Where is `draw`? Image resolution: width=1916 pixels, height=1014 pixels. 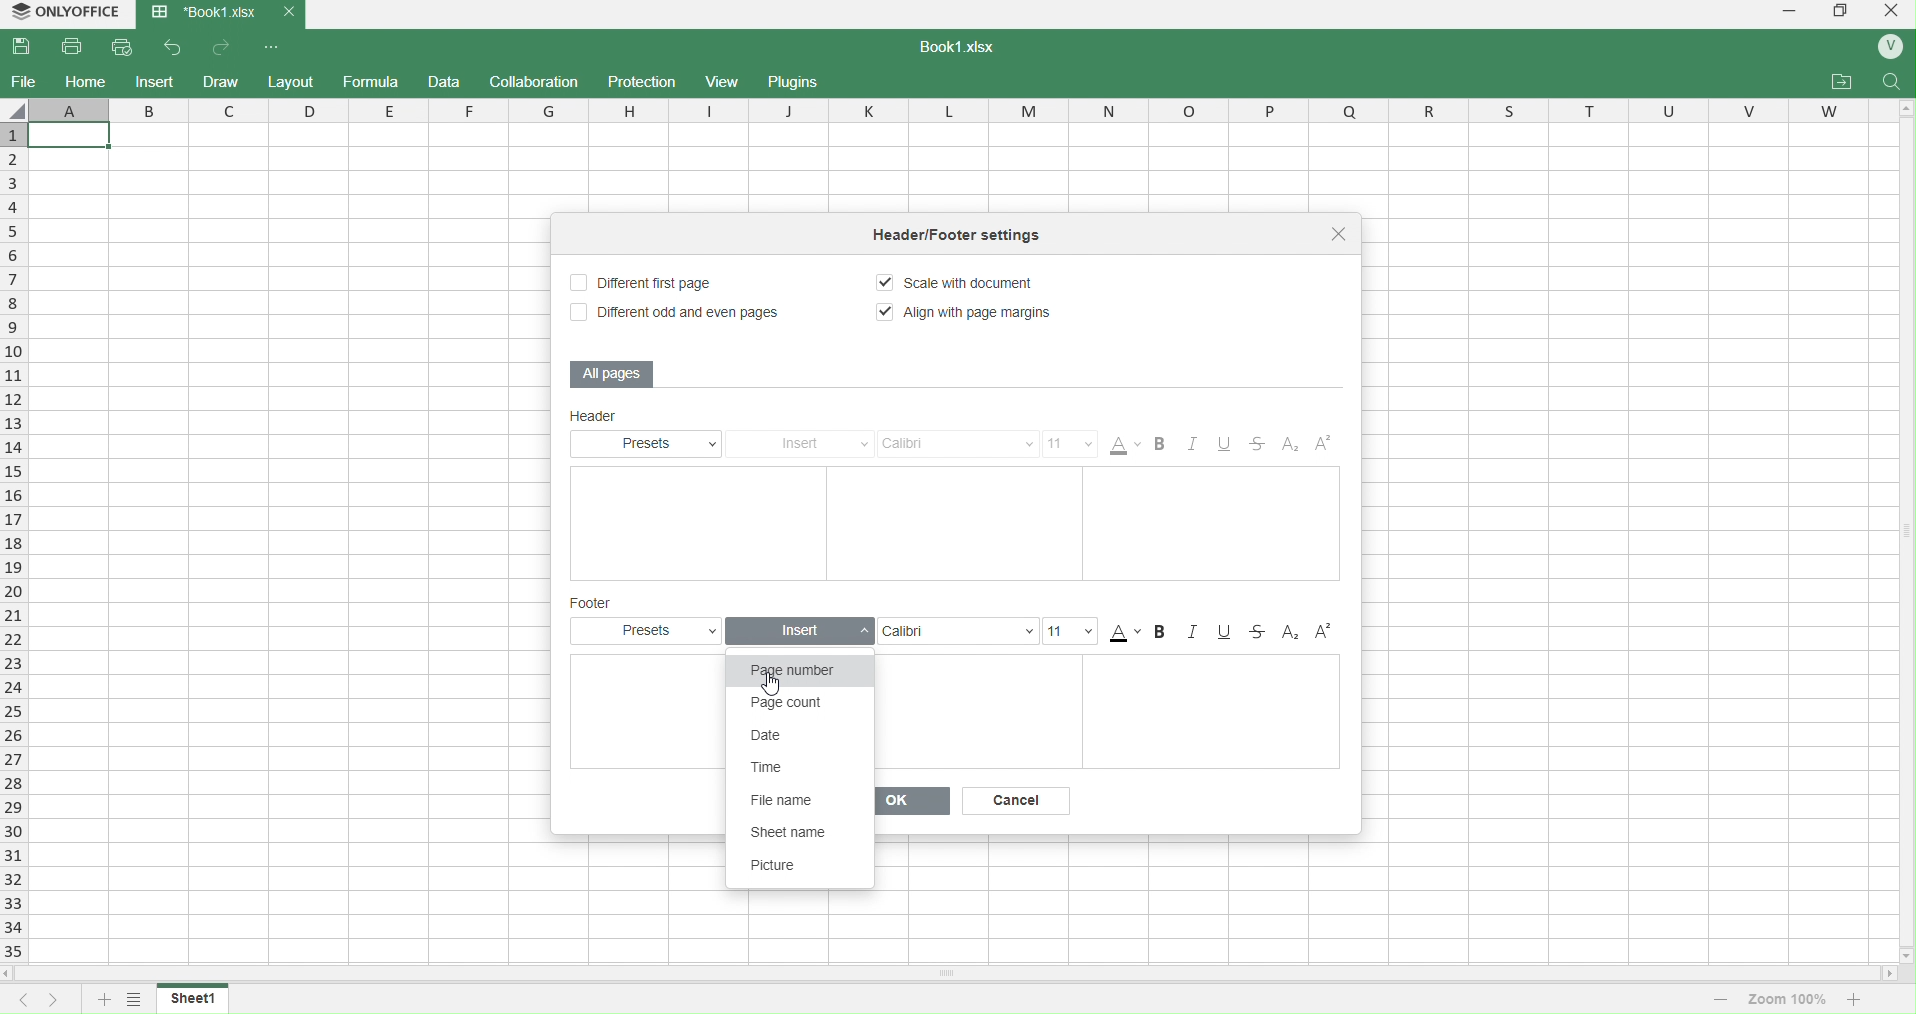 draw is located at coordinates (223, 80).